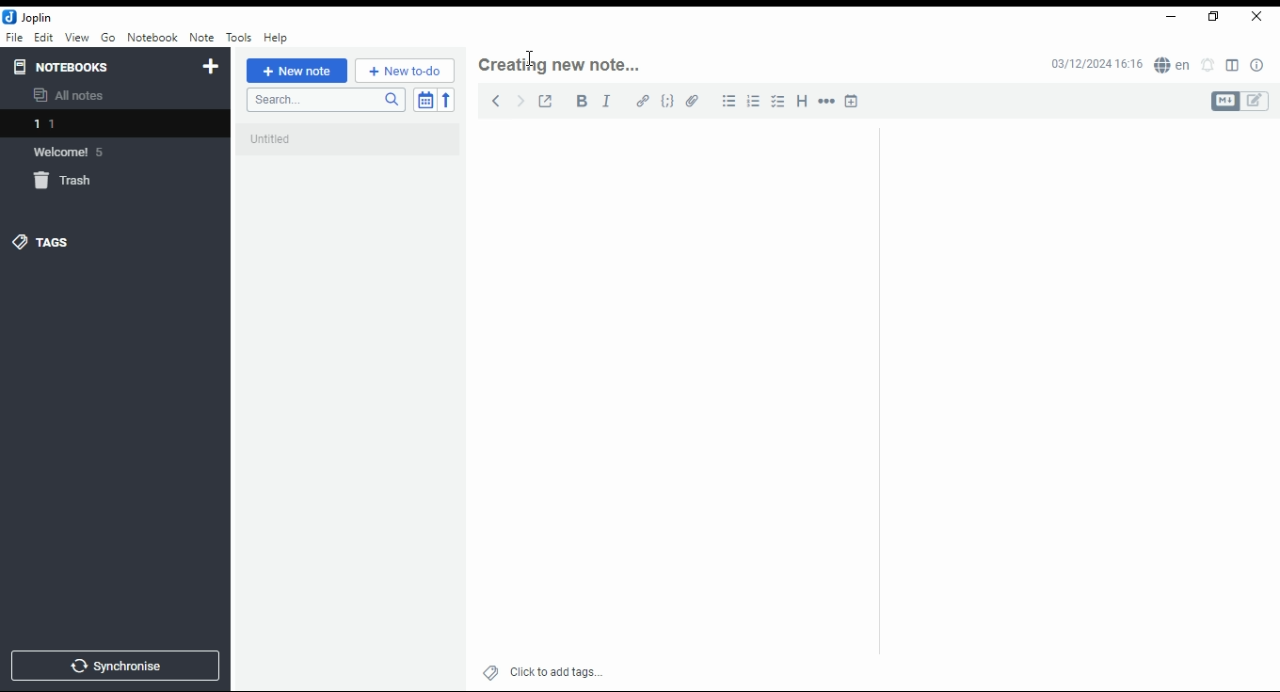 This screenshot has width=1280, height=692. Describe the element at coordinates (97, 66) in the screenshot. I see `notebooks` at that location.